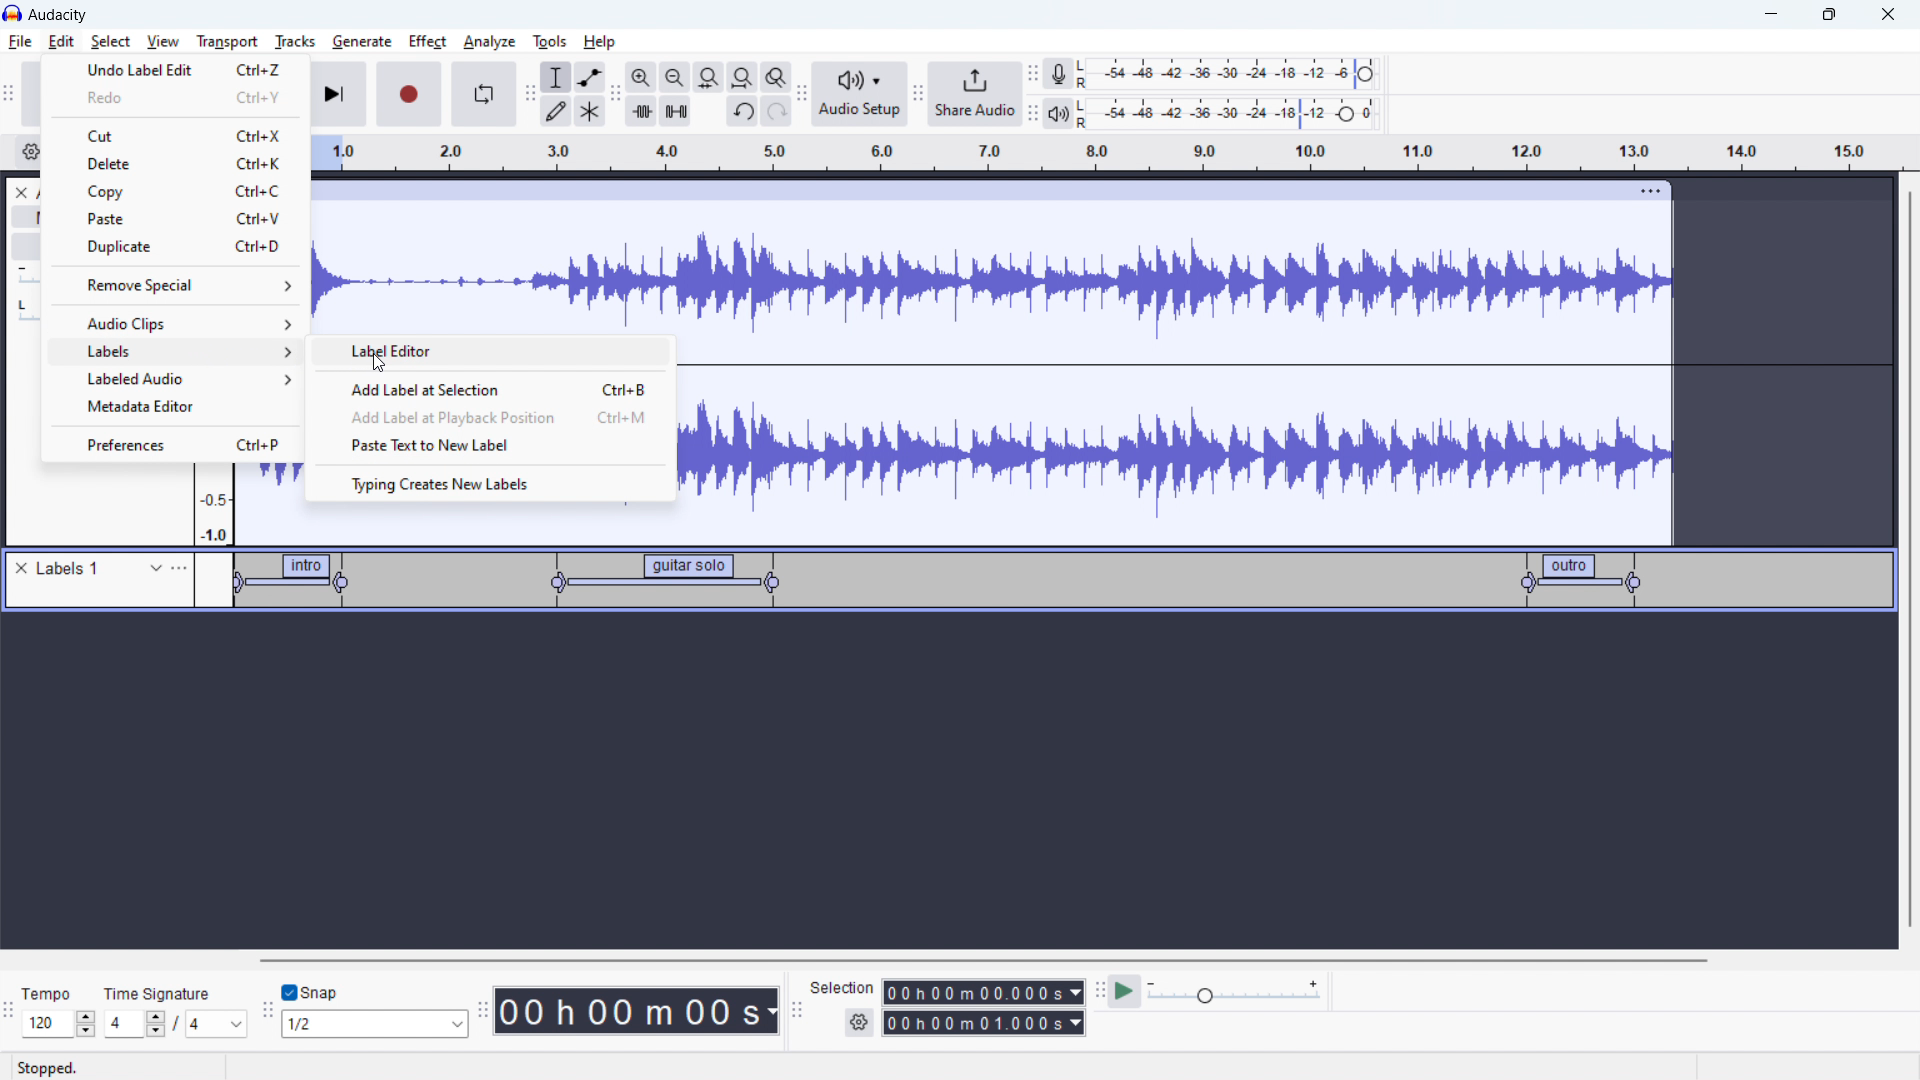 The height and width of the screenshot is (1080, 1920). I want to click on zoom in, so click(641, 77).